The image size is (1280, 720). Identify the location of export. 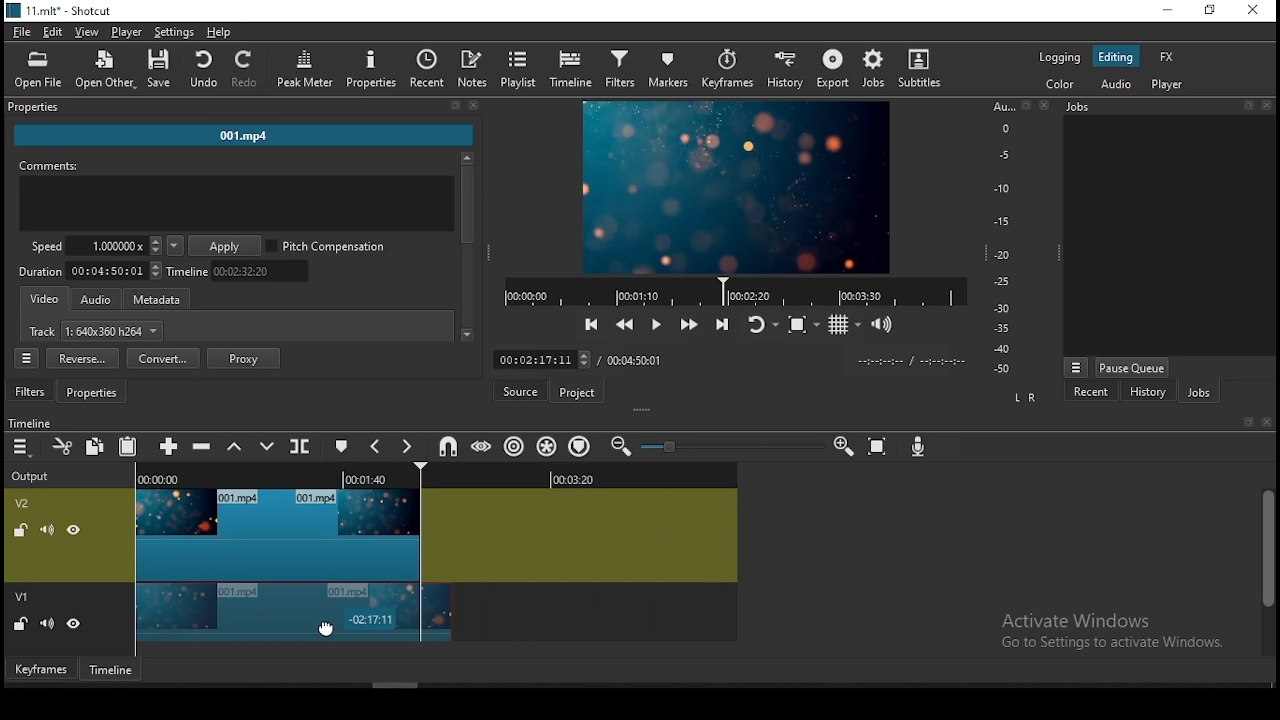
(833, 69).